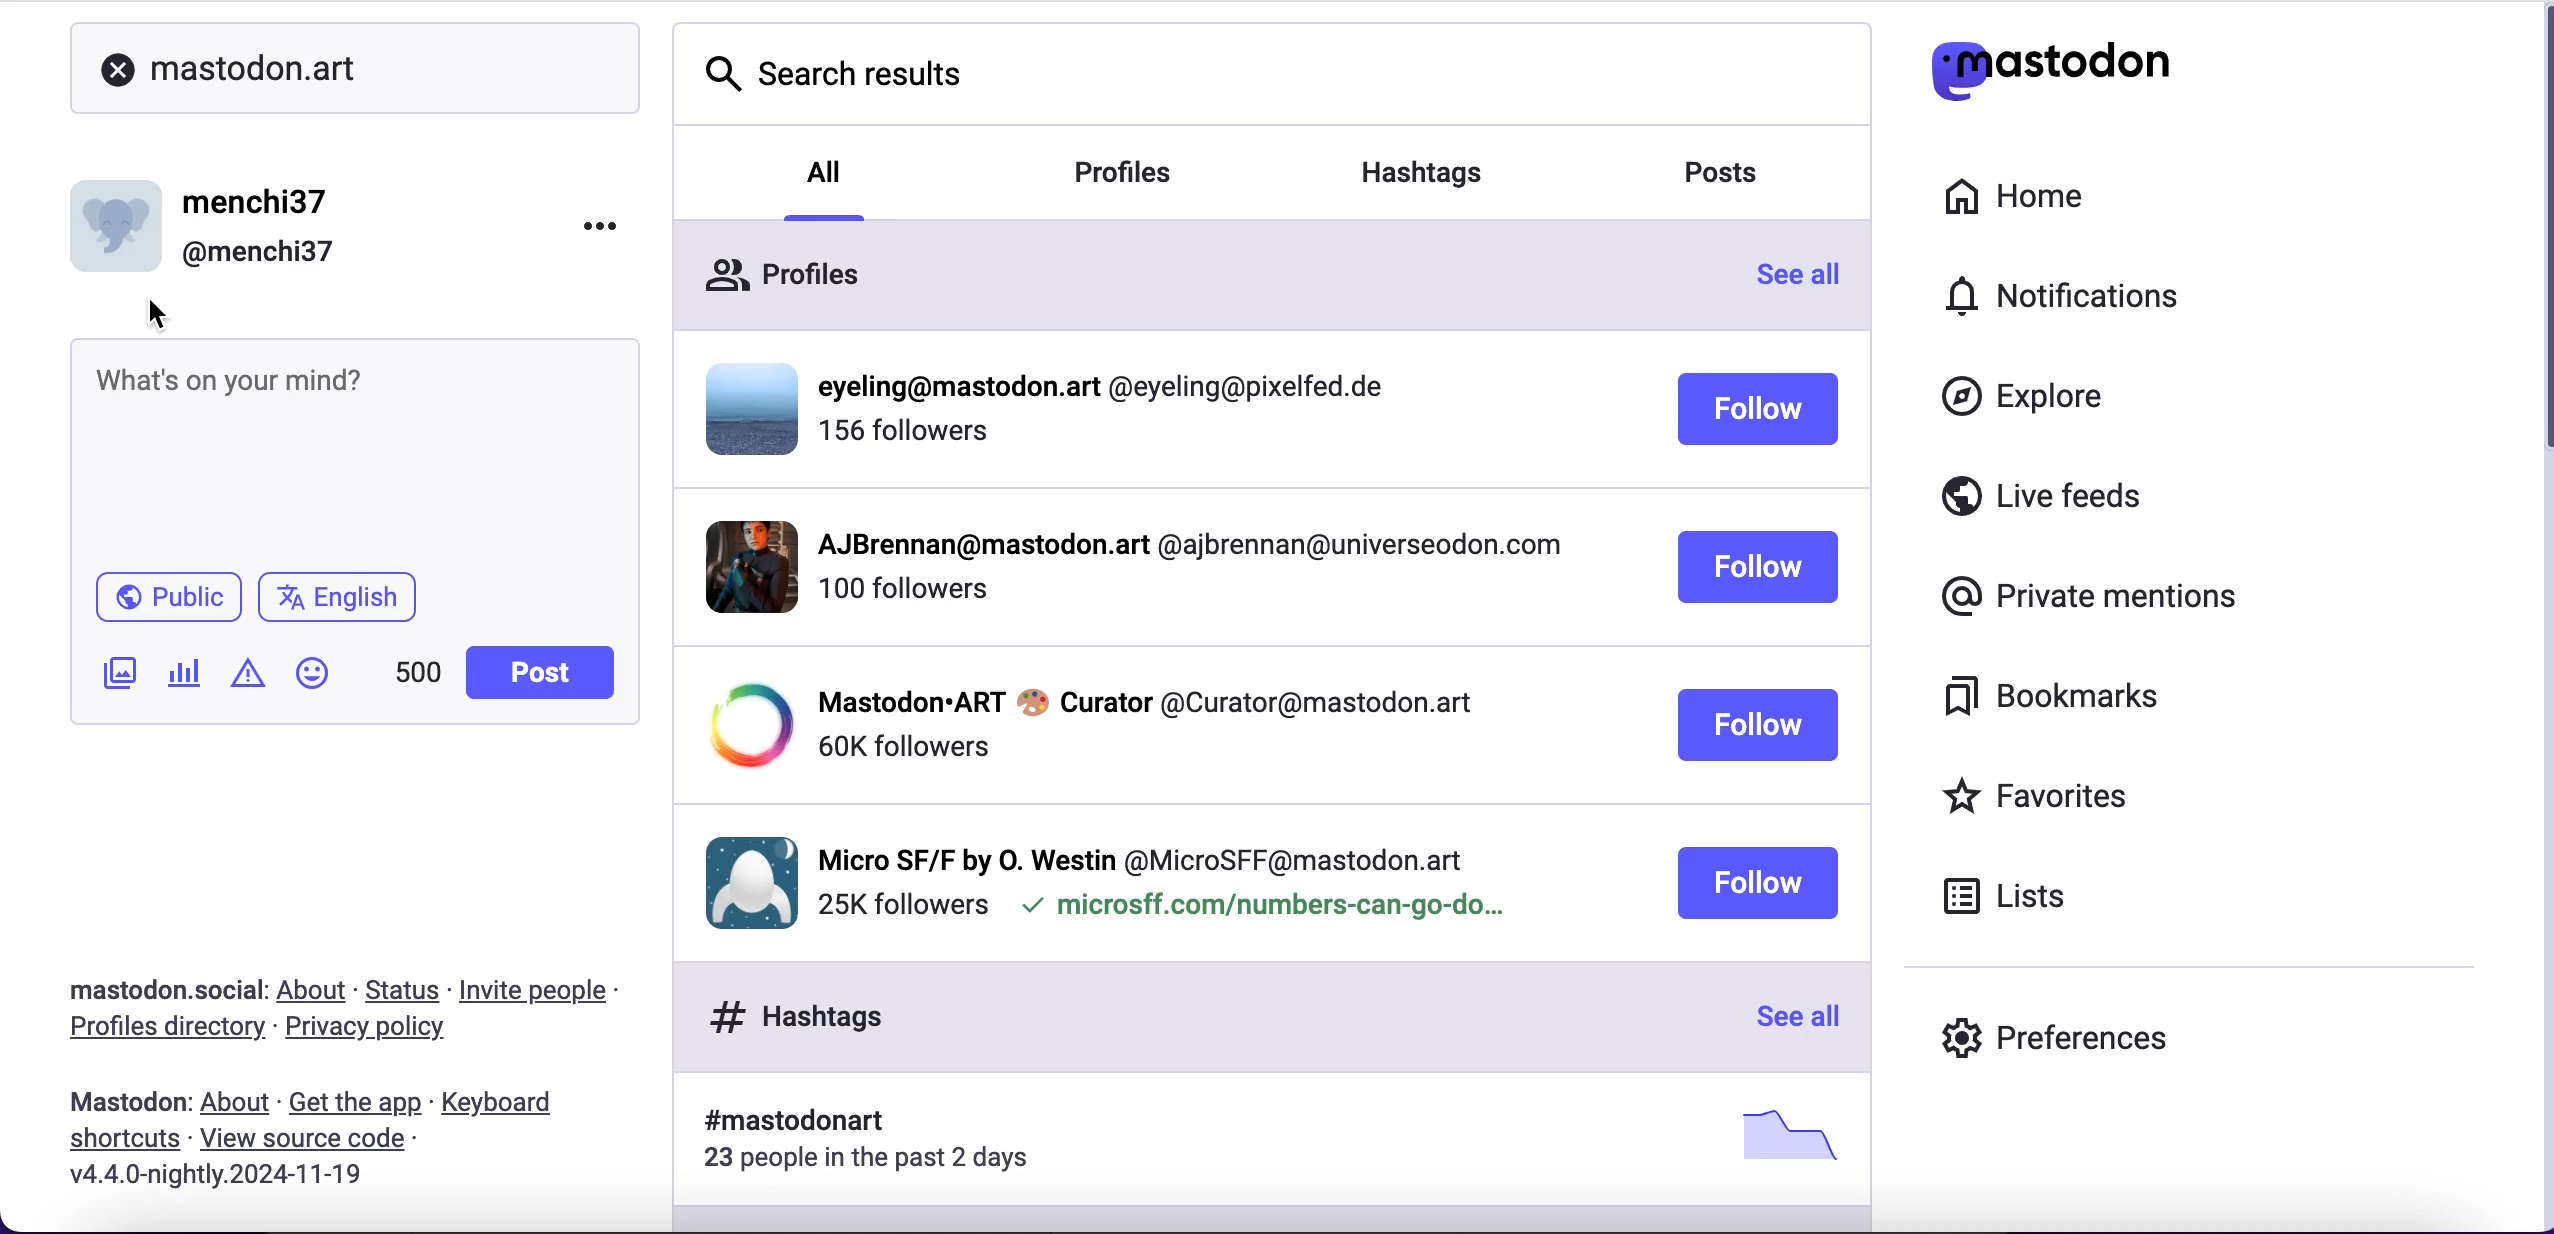 The width and height of the screenshot is (2554, 1234). Describe the element at coordinates (2013, 896) in the screenshot. I see `lists` at that location.